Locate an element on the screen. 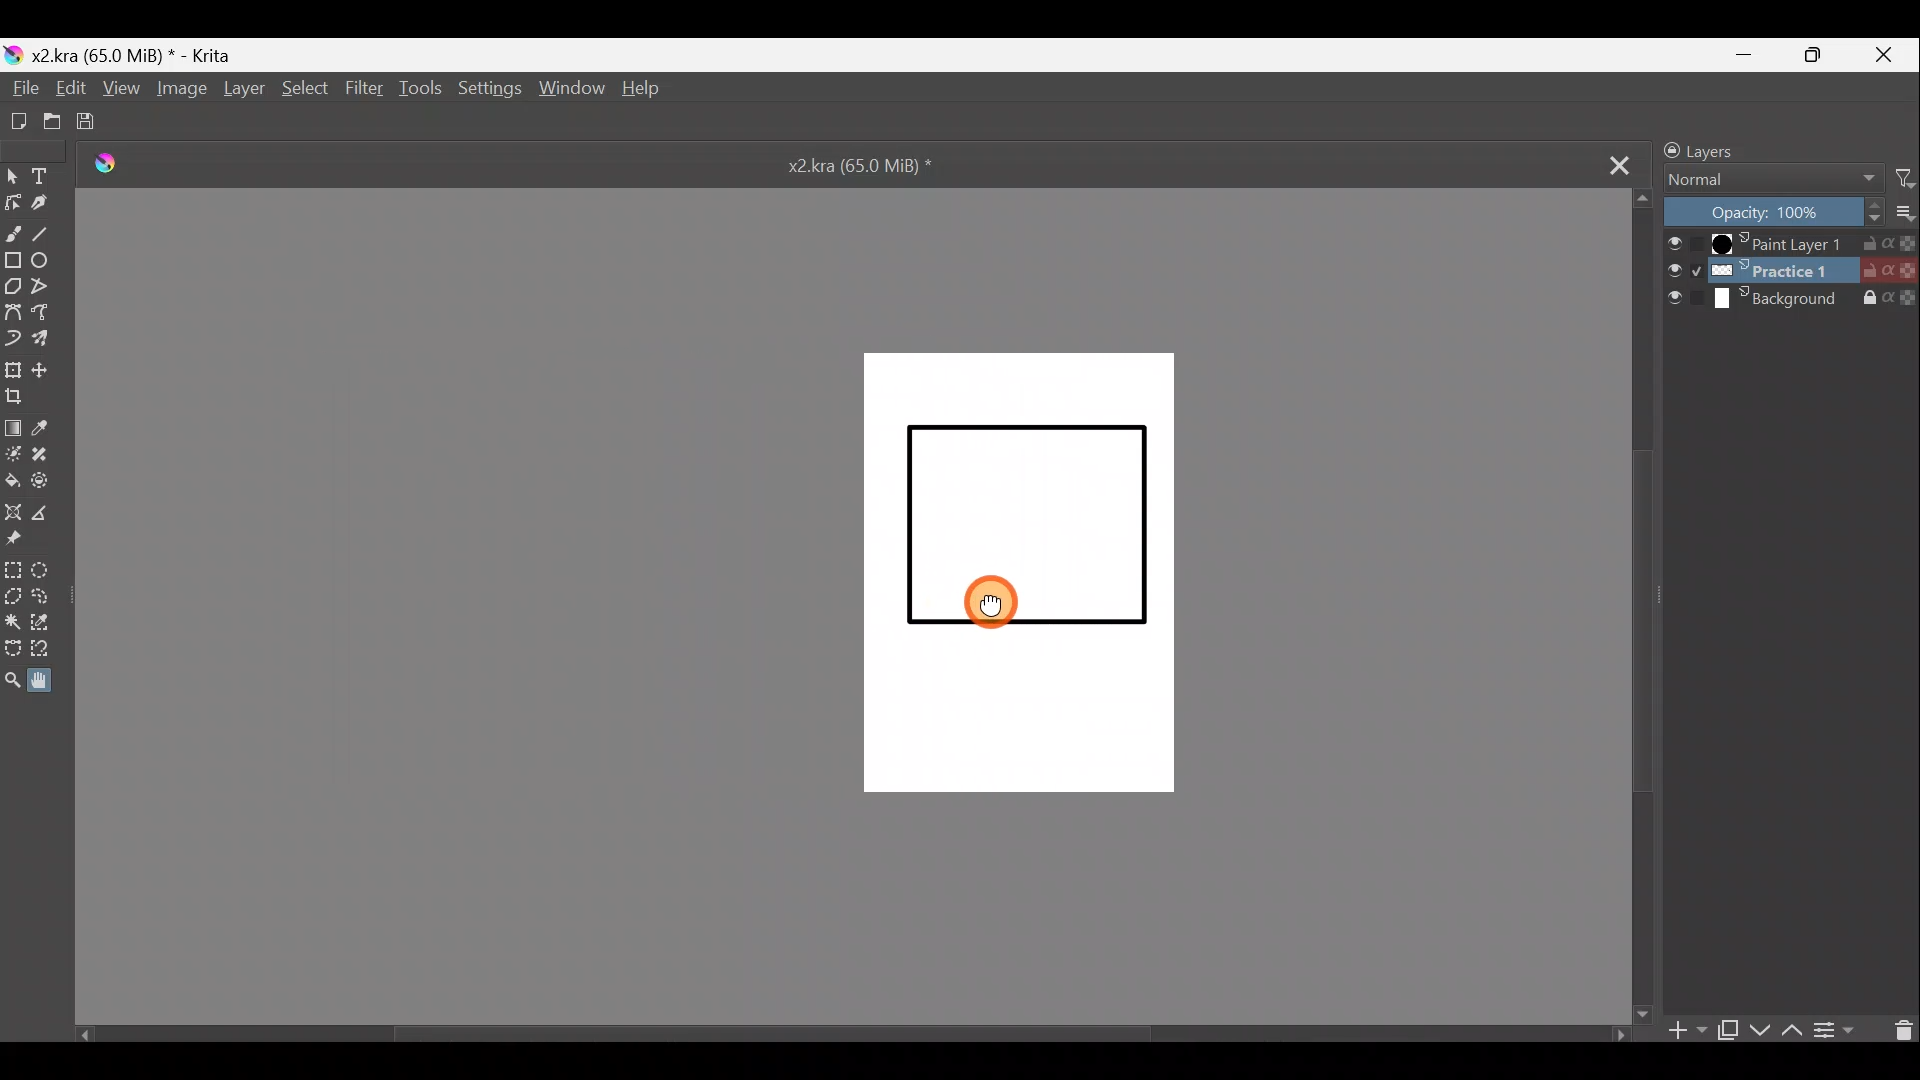  Paint Layer 1 is located at coordinates (1790, 246).